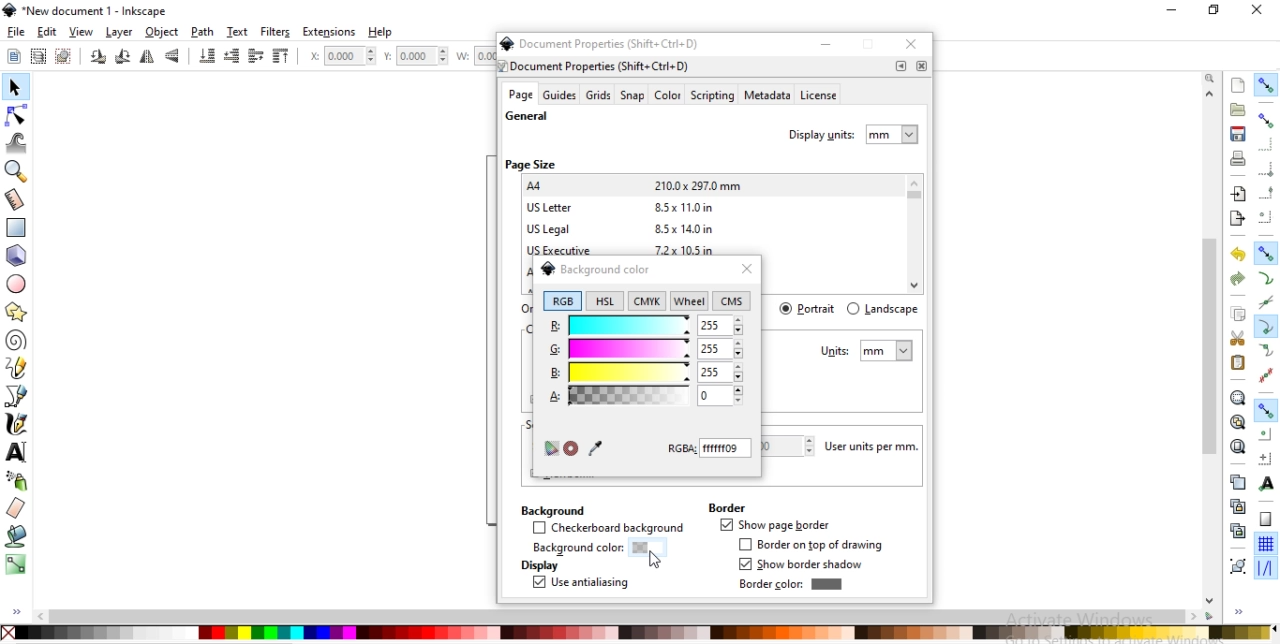  Describe the element at coordinates (82, 32) in the screenshot. I see `view` at that location.